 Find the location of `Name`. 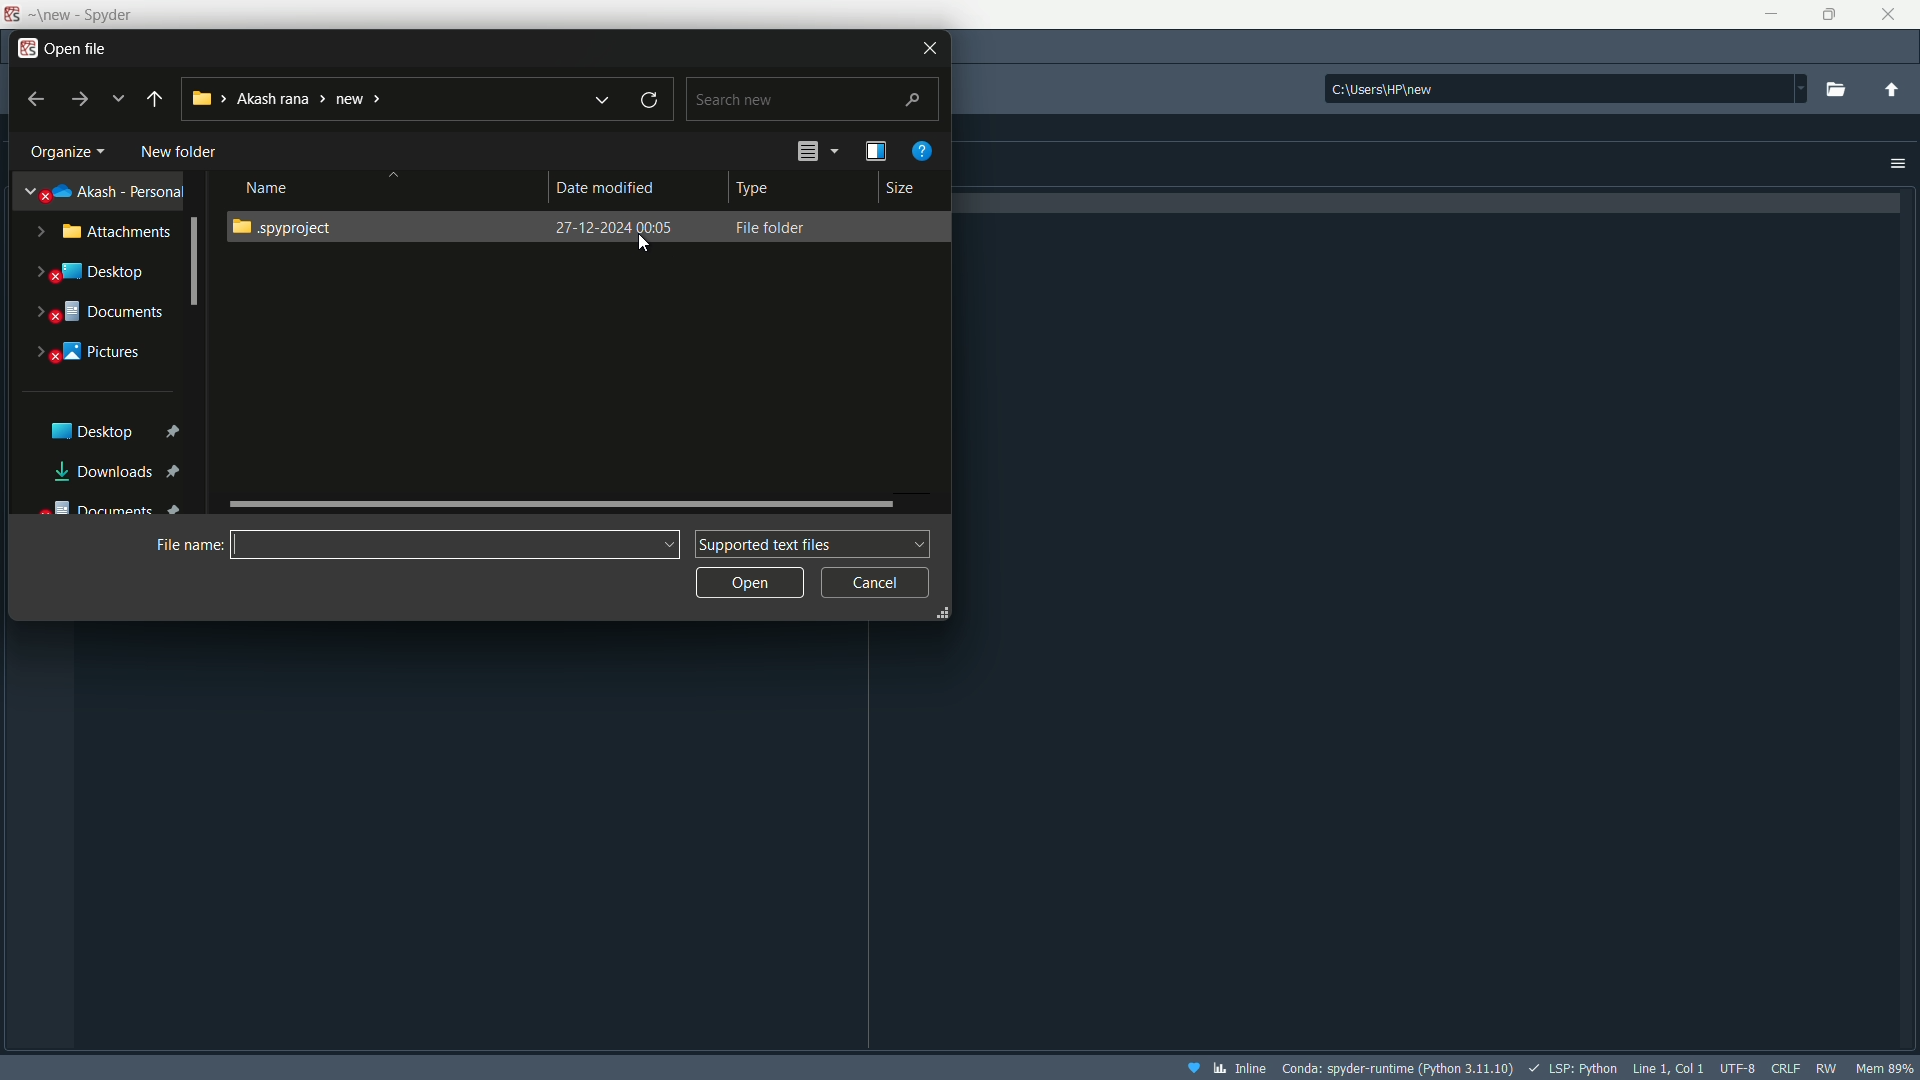

Name is located at coordinates (271, 186).